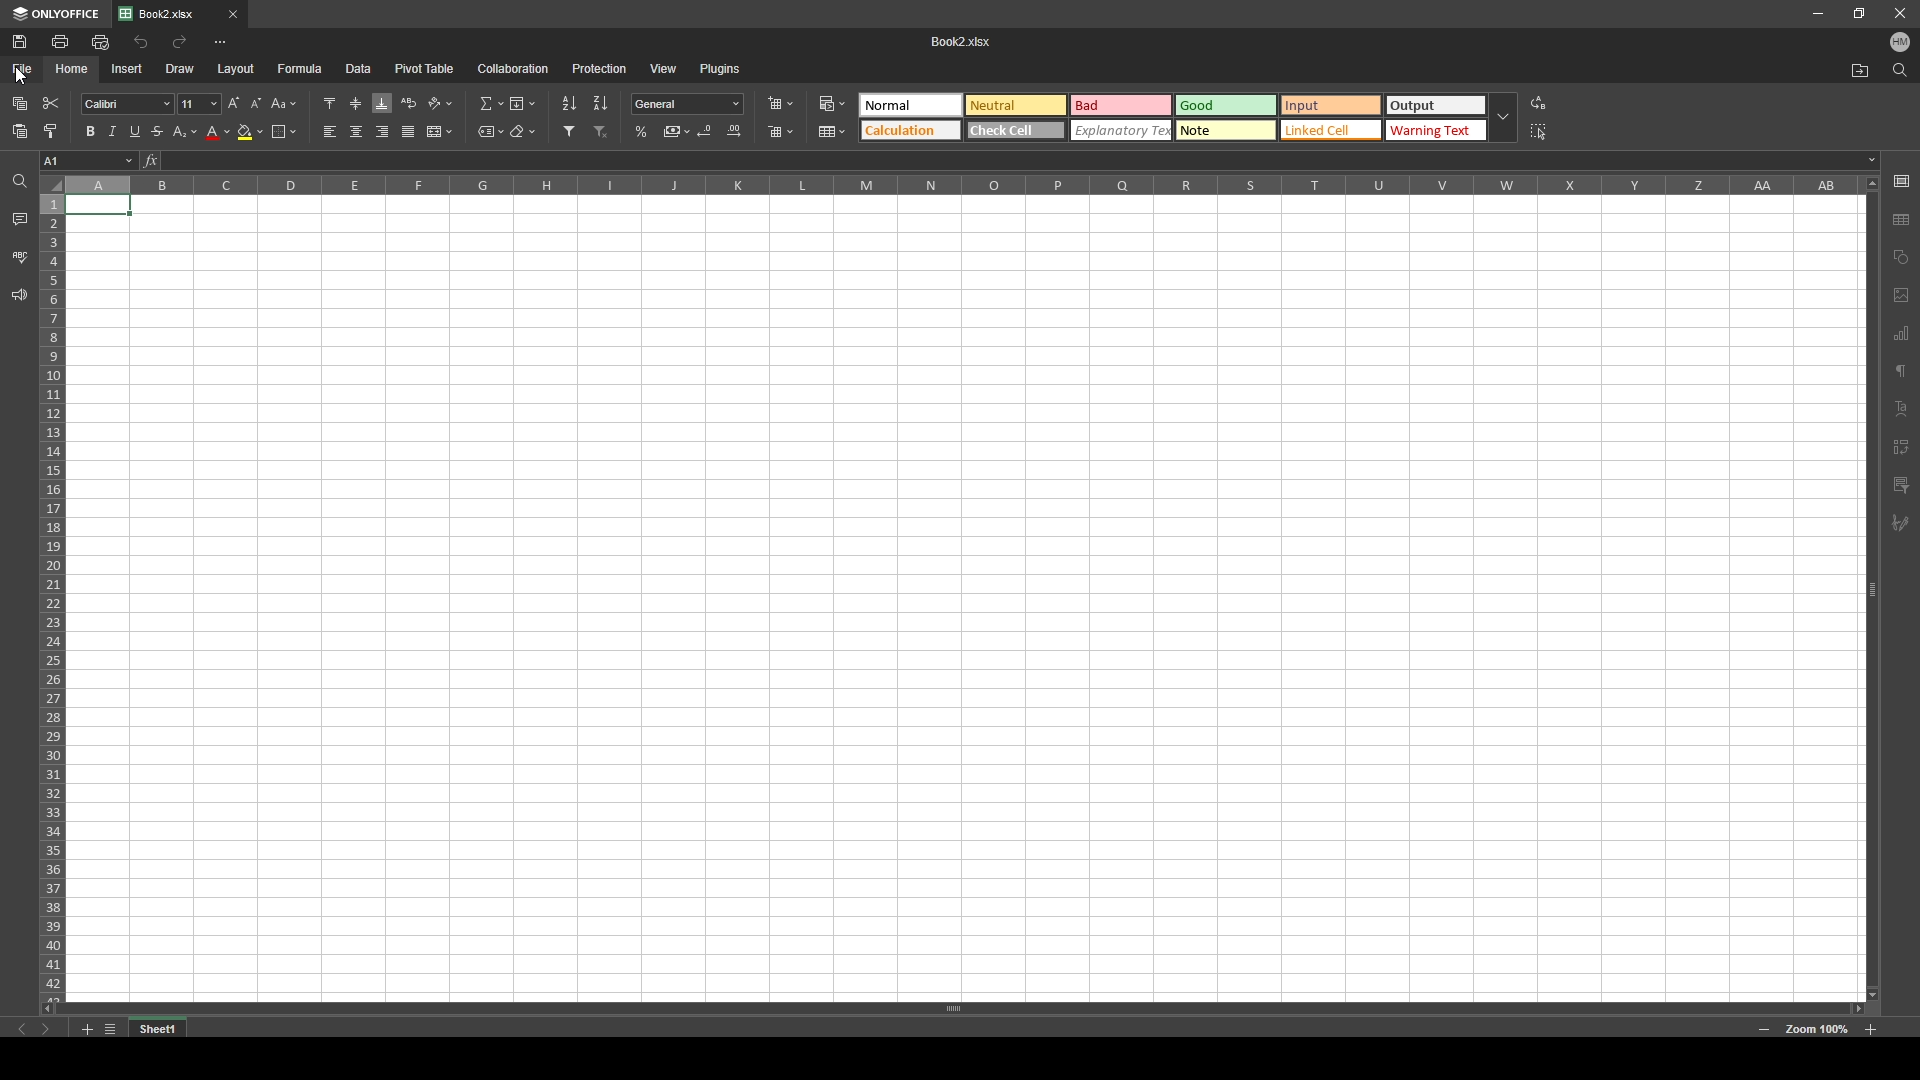  Describe the element at coordinates (1901, 71) in the screenshot. I see `search` at that location.